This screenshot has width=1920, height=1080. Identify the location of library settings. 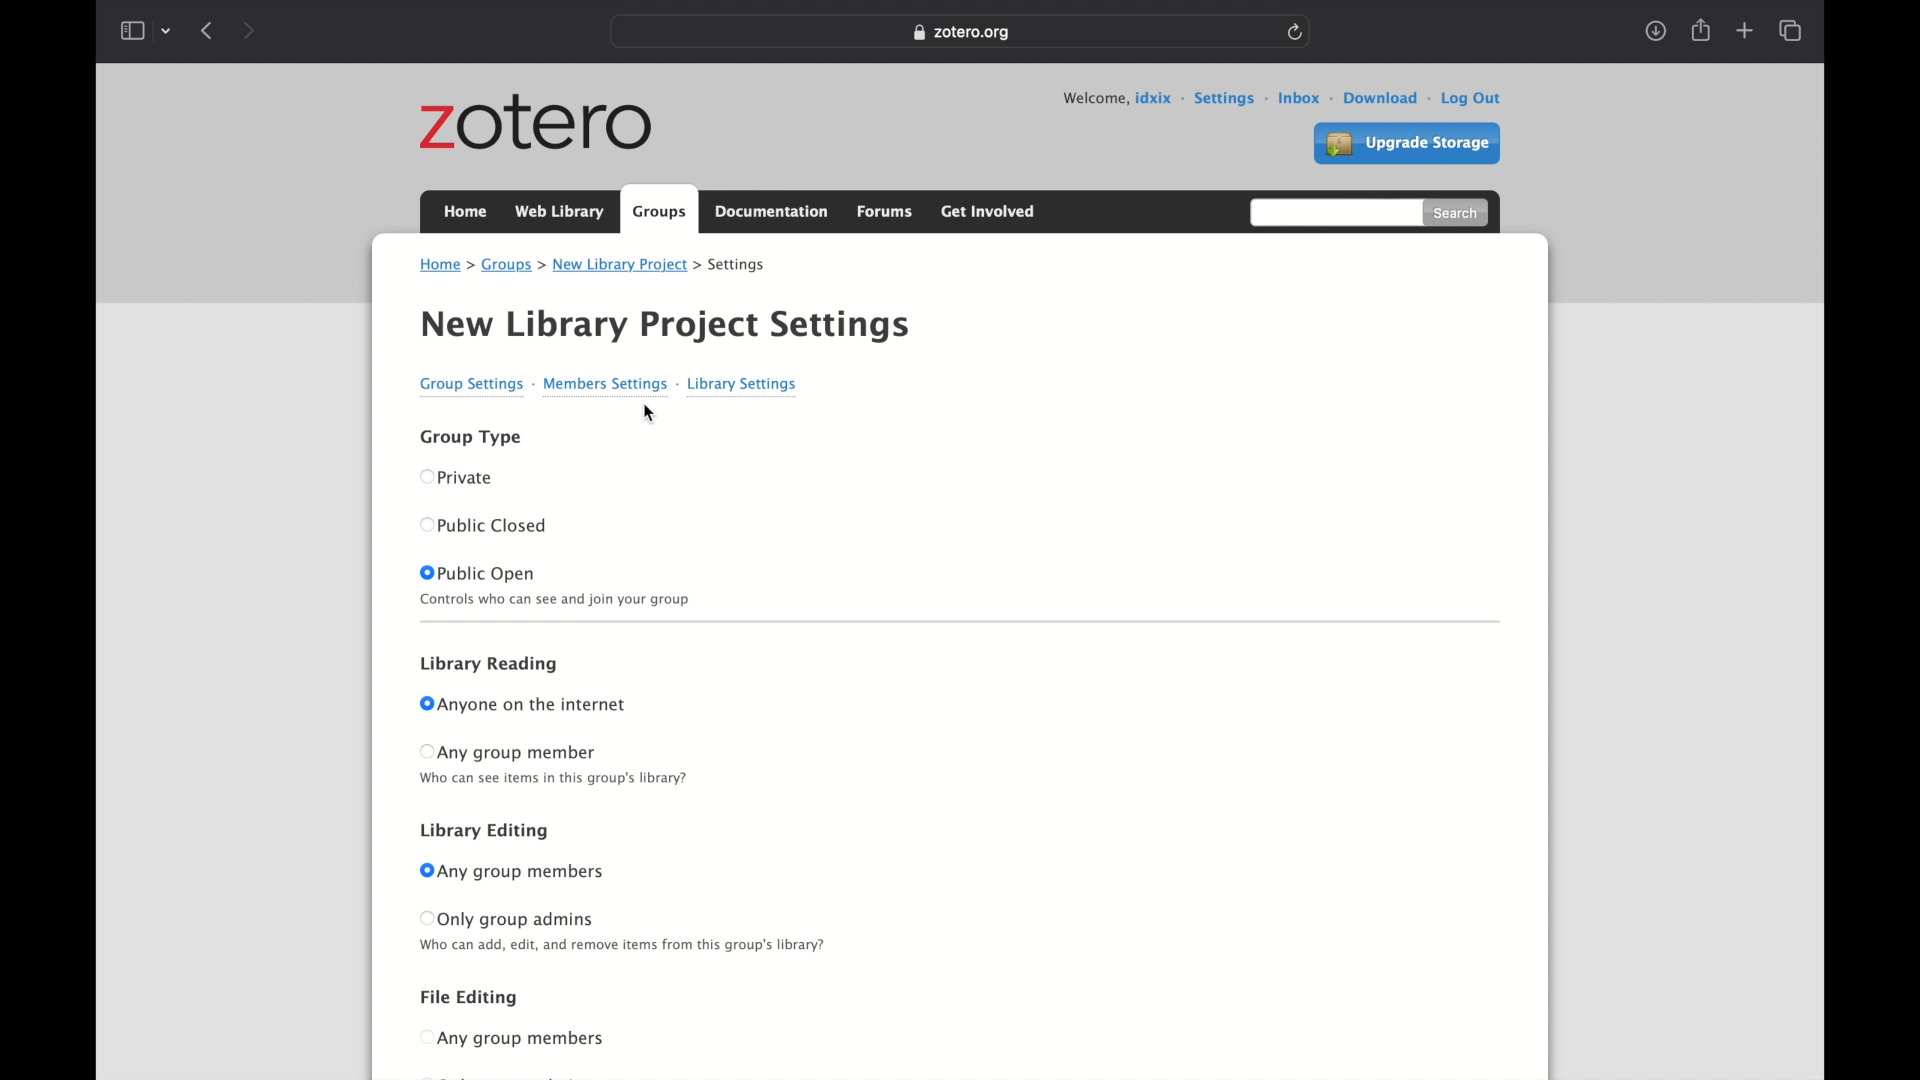
(743, 383).